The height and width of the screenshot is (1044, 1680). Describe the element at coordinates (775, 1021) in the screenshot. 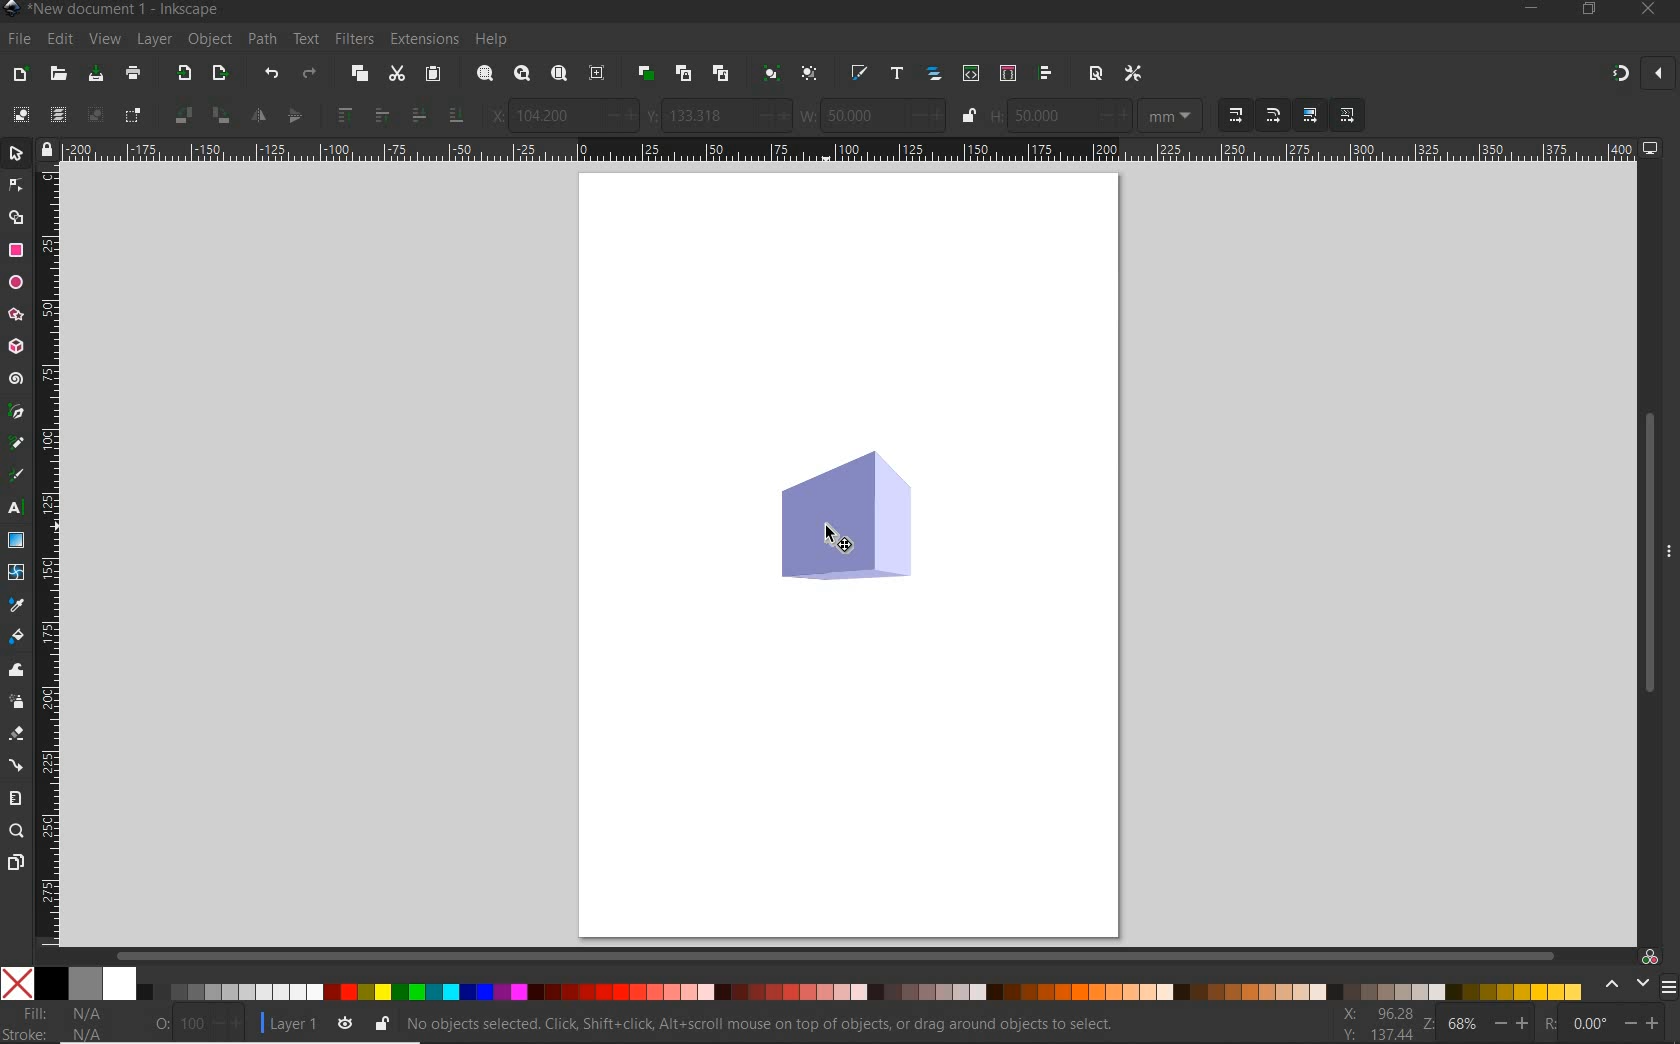

I see `no objects selected` at that location.